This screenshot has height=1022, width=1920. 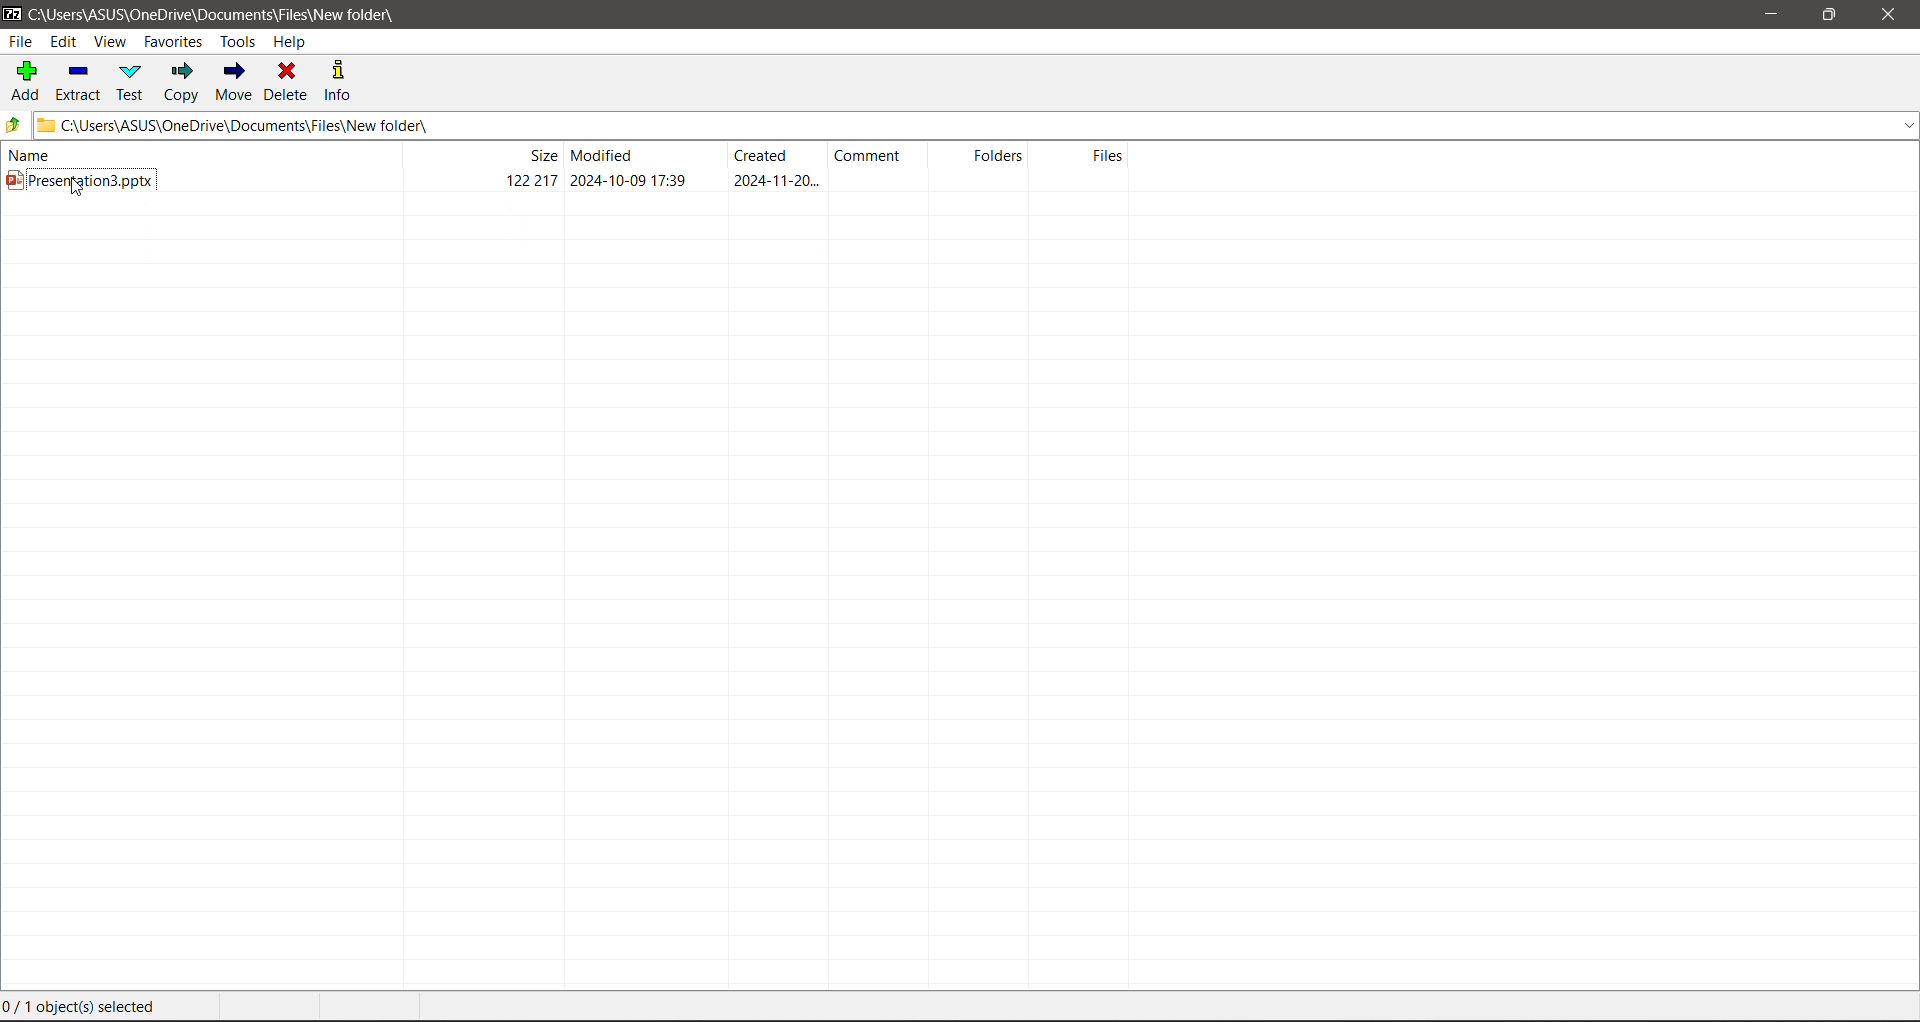 I want to click on Move Up one level, so click(x=13, y=125).